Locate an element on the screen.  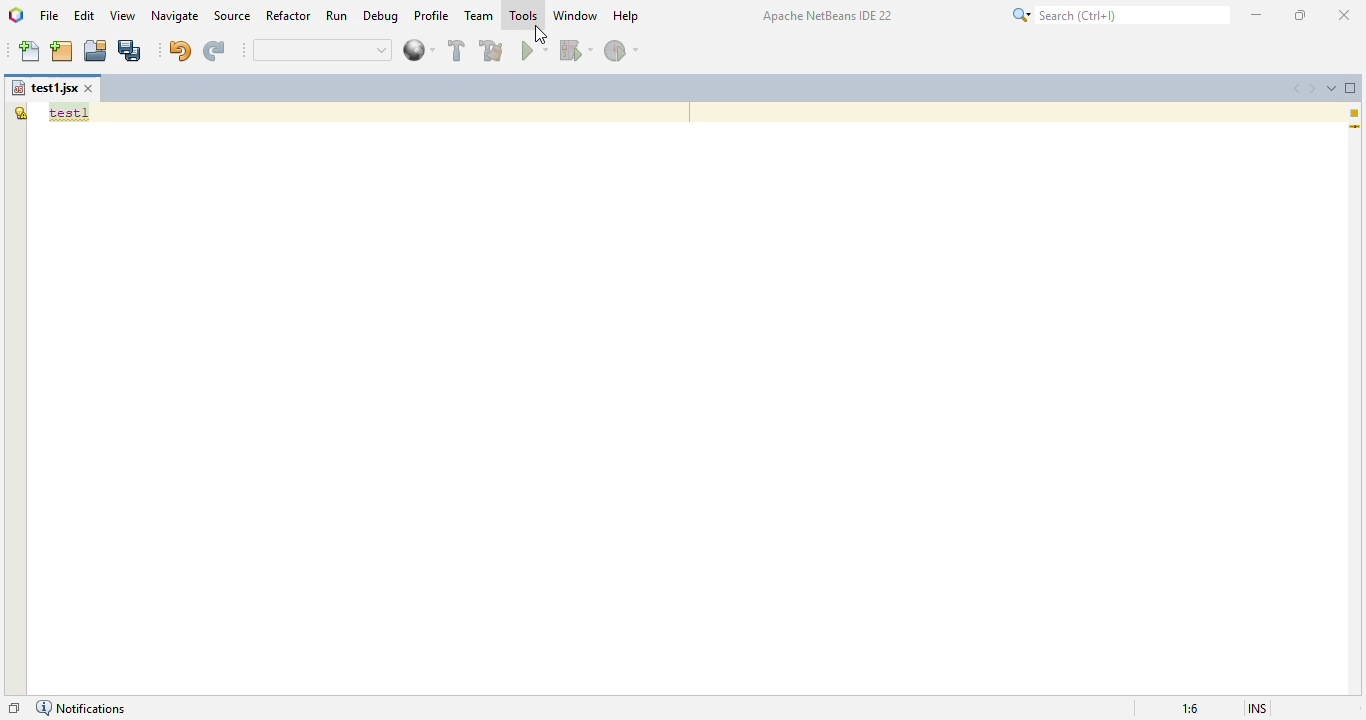
build project is located at coordinates (458, 50).